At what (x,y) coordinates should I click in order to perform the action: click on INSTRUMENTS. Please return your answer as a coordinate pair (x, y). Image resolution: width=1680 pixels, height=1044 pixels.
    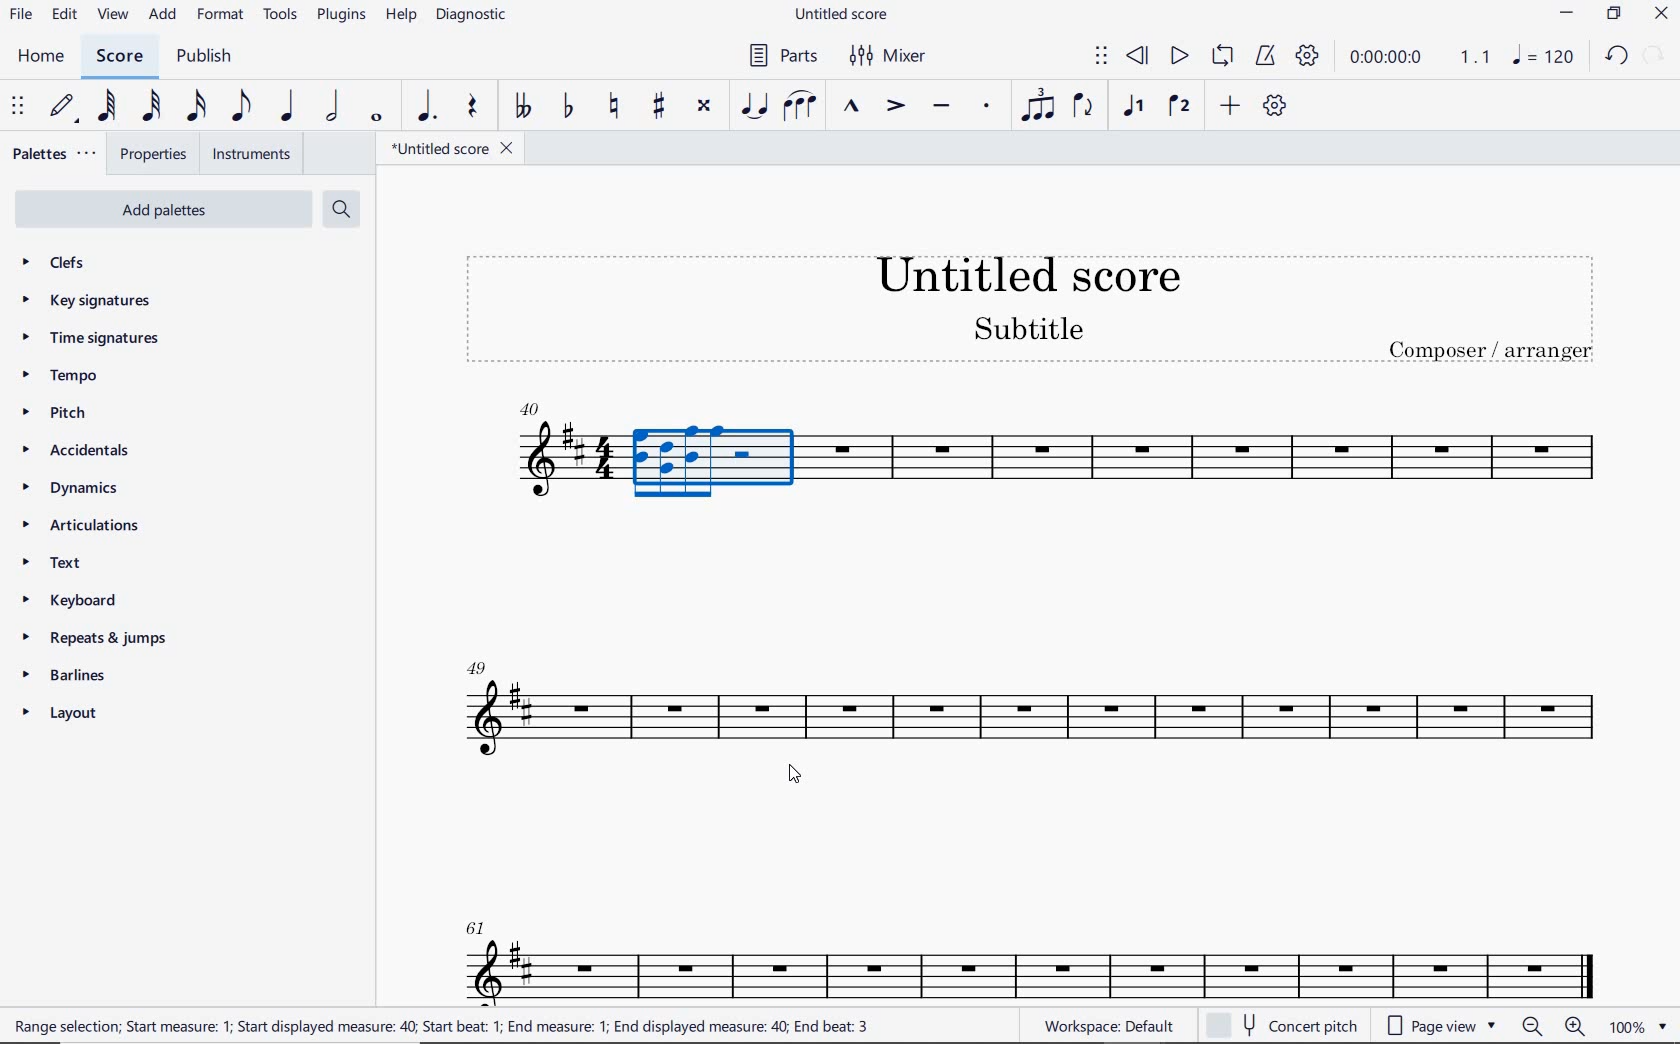
    Looking at the image, I should click on (247, 153).